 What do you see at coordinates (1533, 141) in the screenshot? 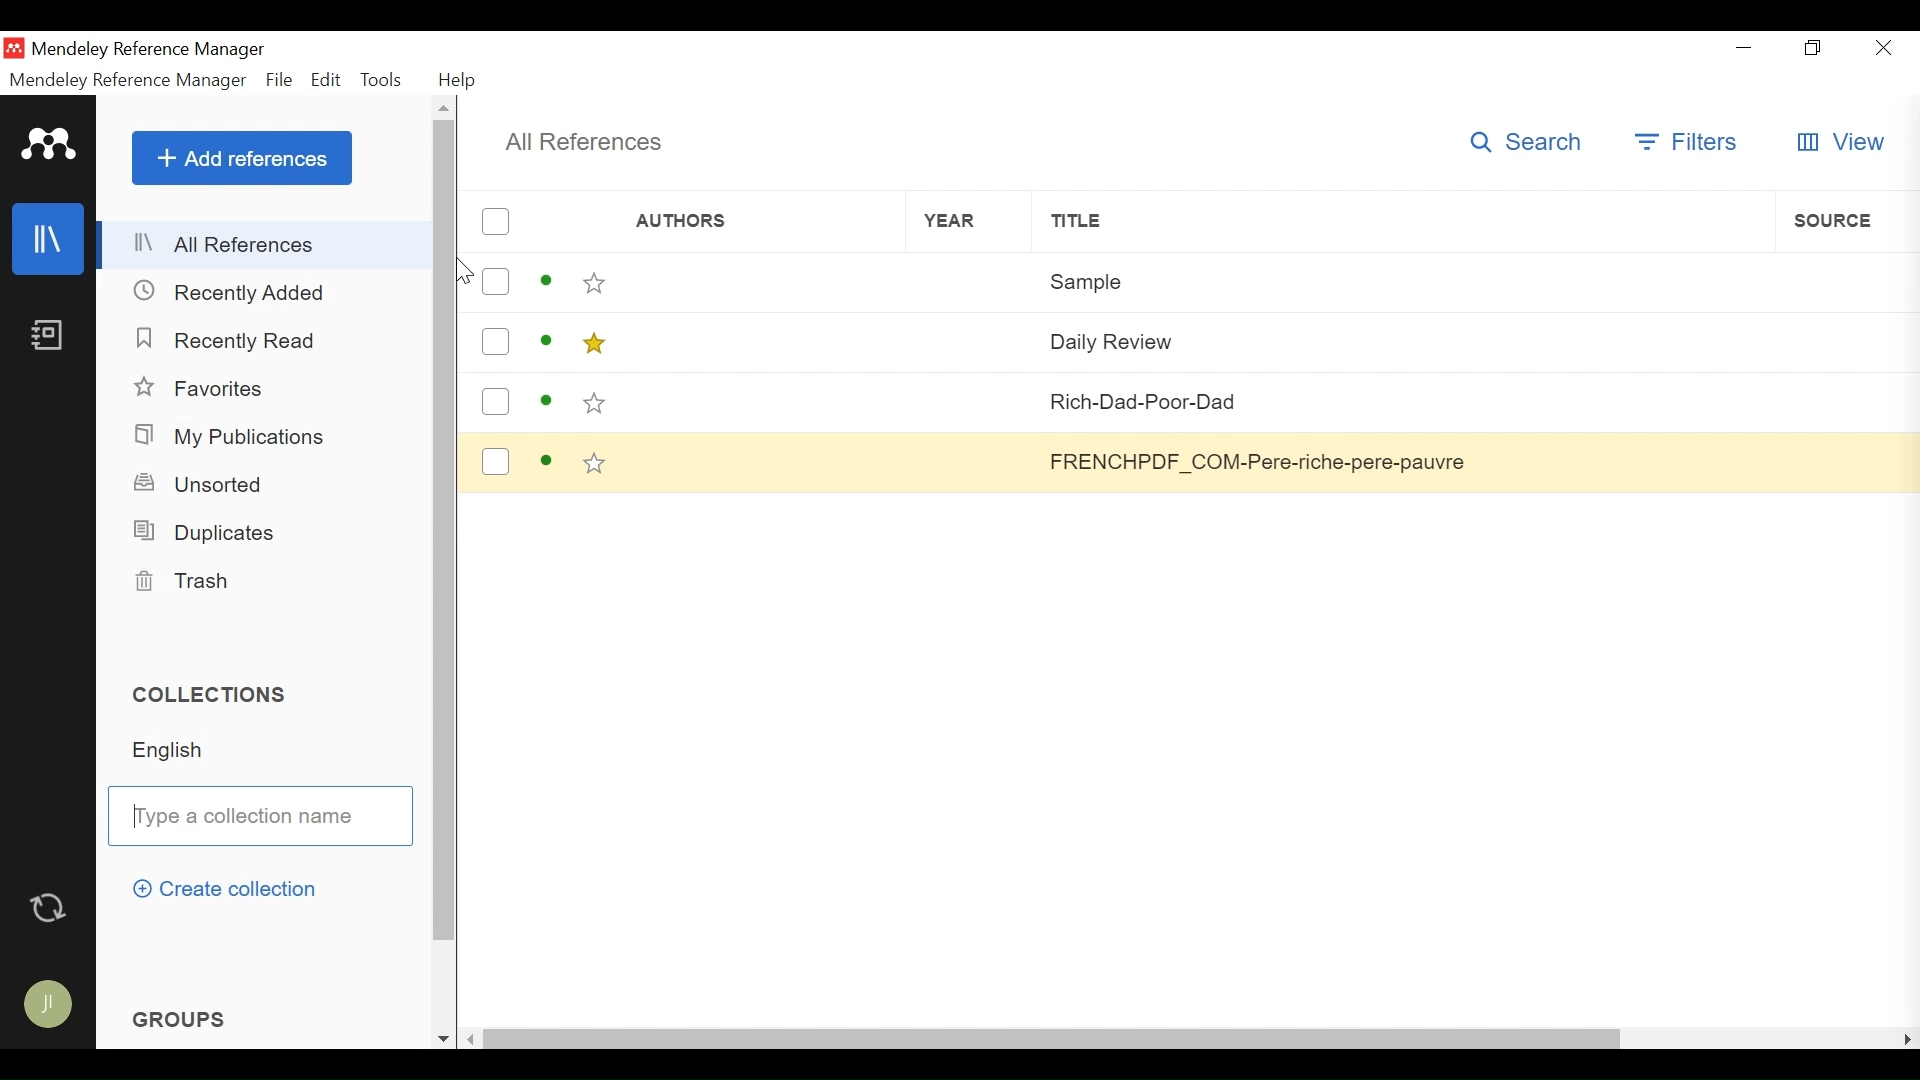
I see `Search` at bounding box center [1533, 141].